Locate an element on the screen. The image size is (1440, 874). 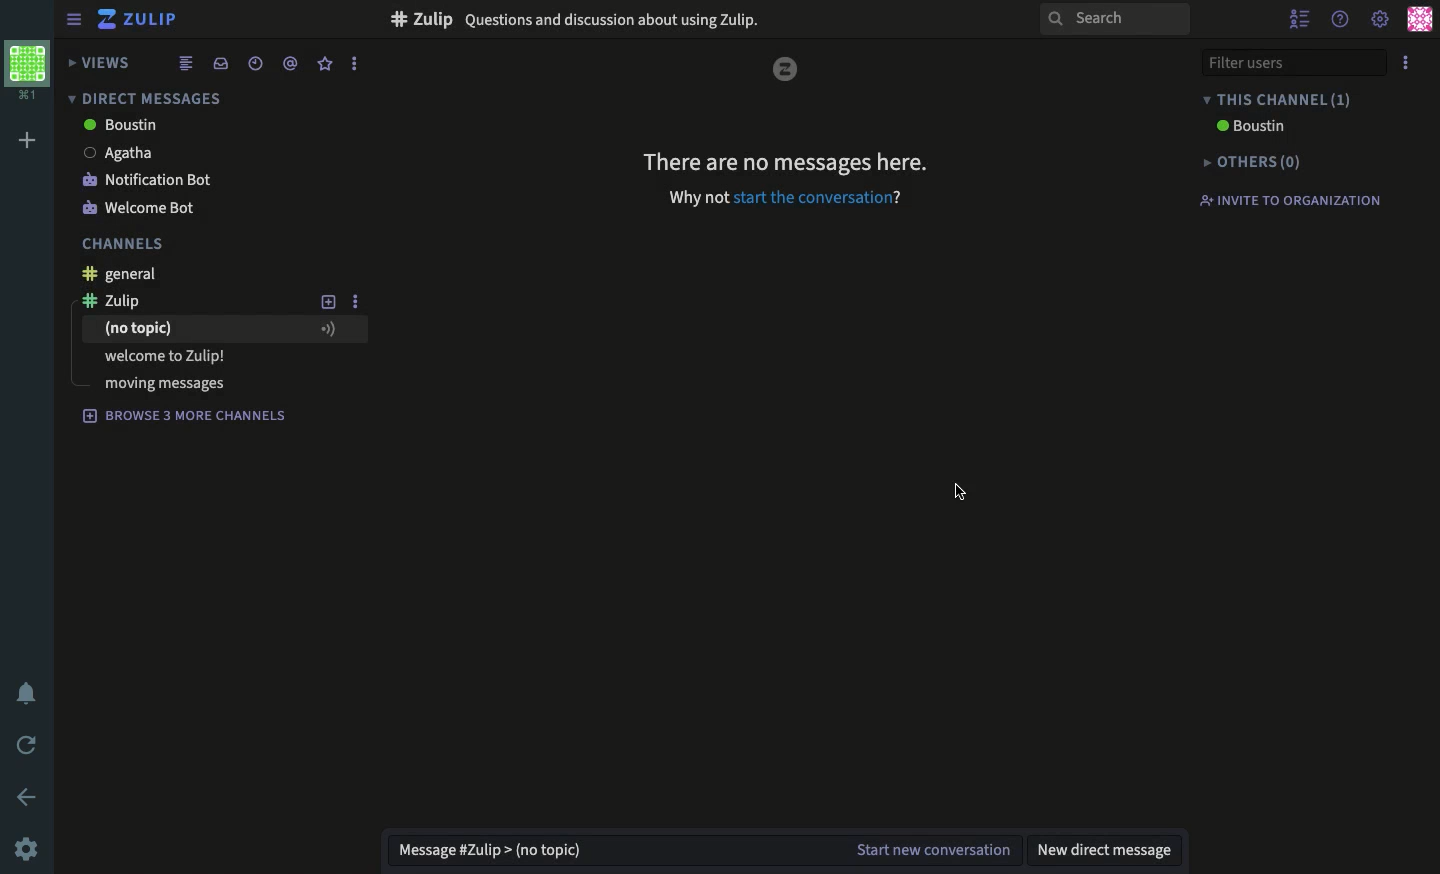
Browse 3 more channels is located at coordinates (186, 417).